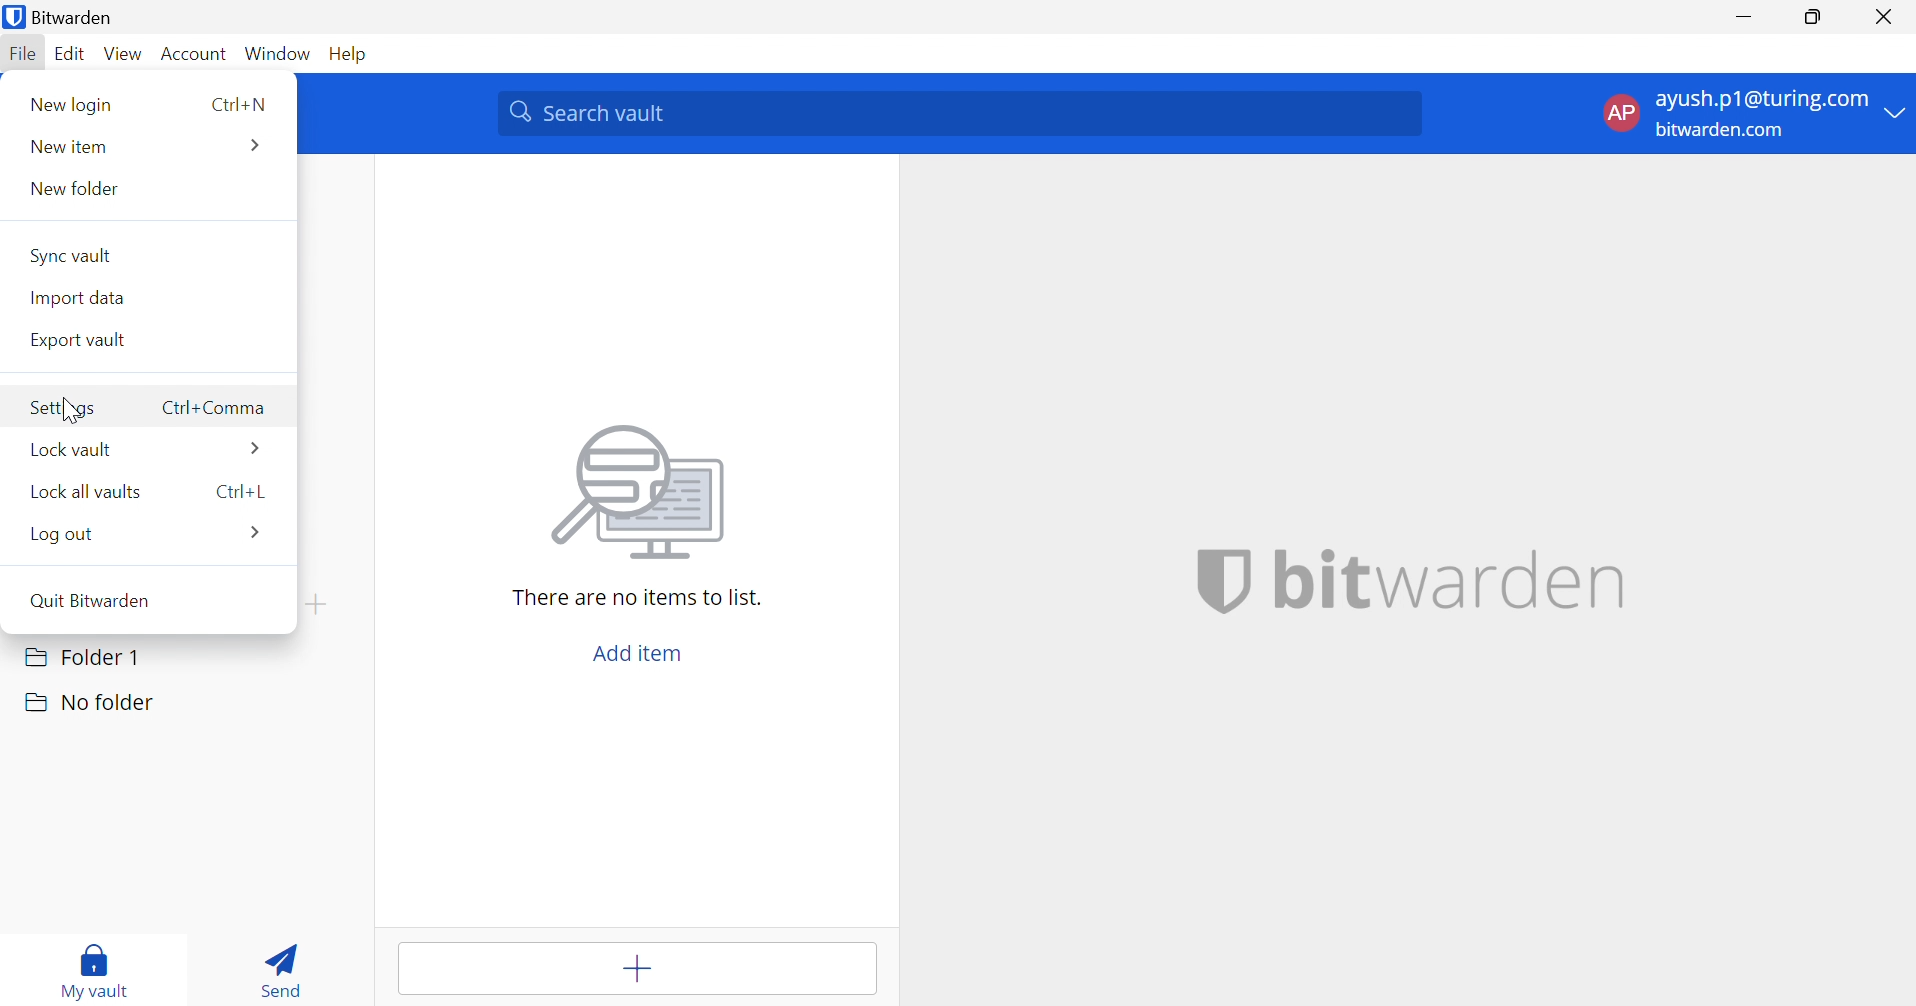 Image resolution: width=1916 pixels, height=1006 pixels. Describe the element at coordinates (638, 598) in the screenshot. I see `There are no items to list.` at that location.